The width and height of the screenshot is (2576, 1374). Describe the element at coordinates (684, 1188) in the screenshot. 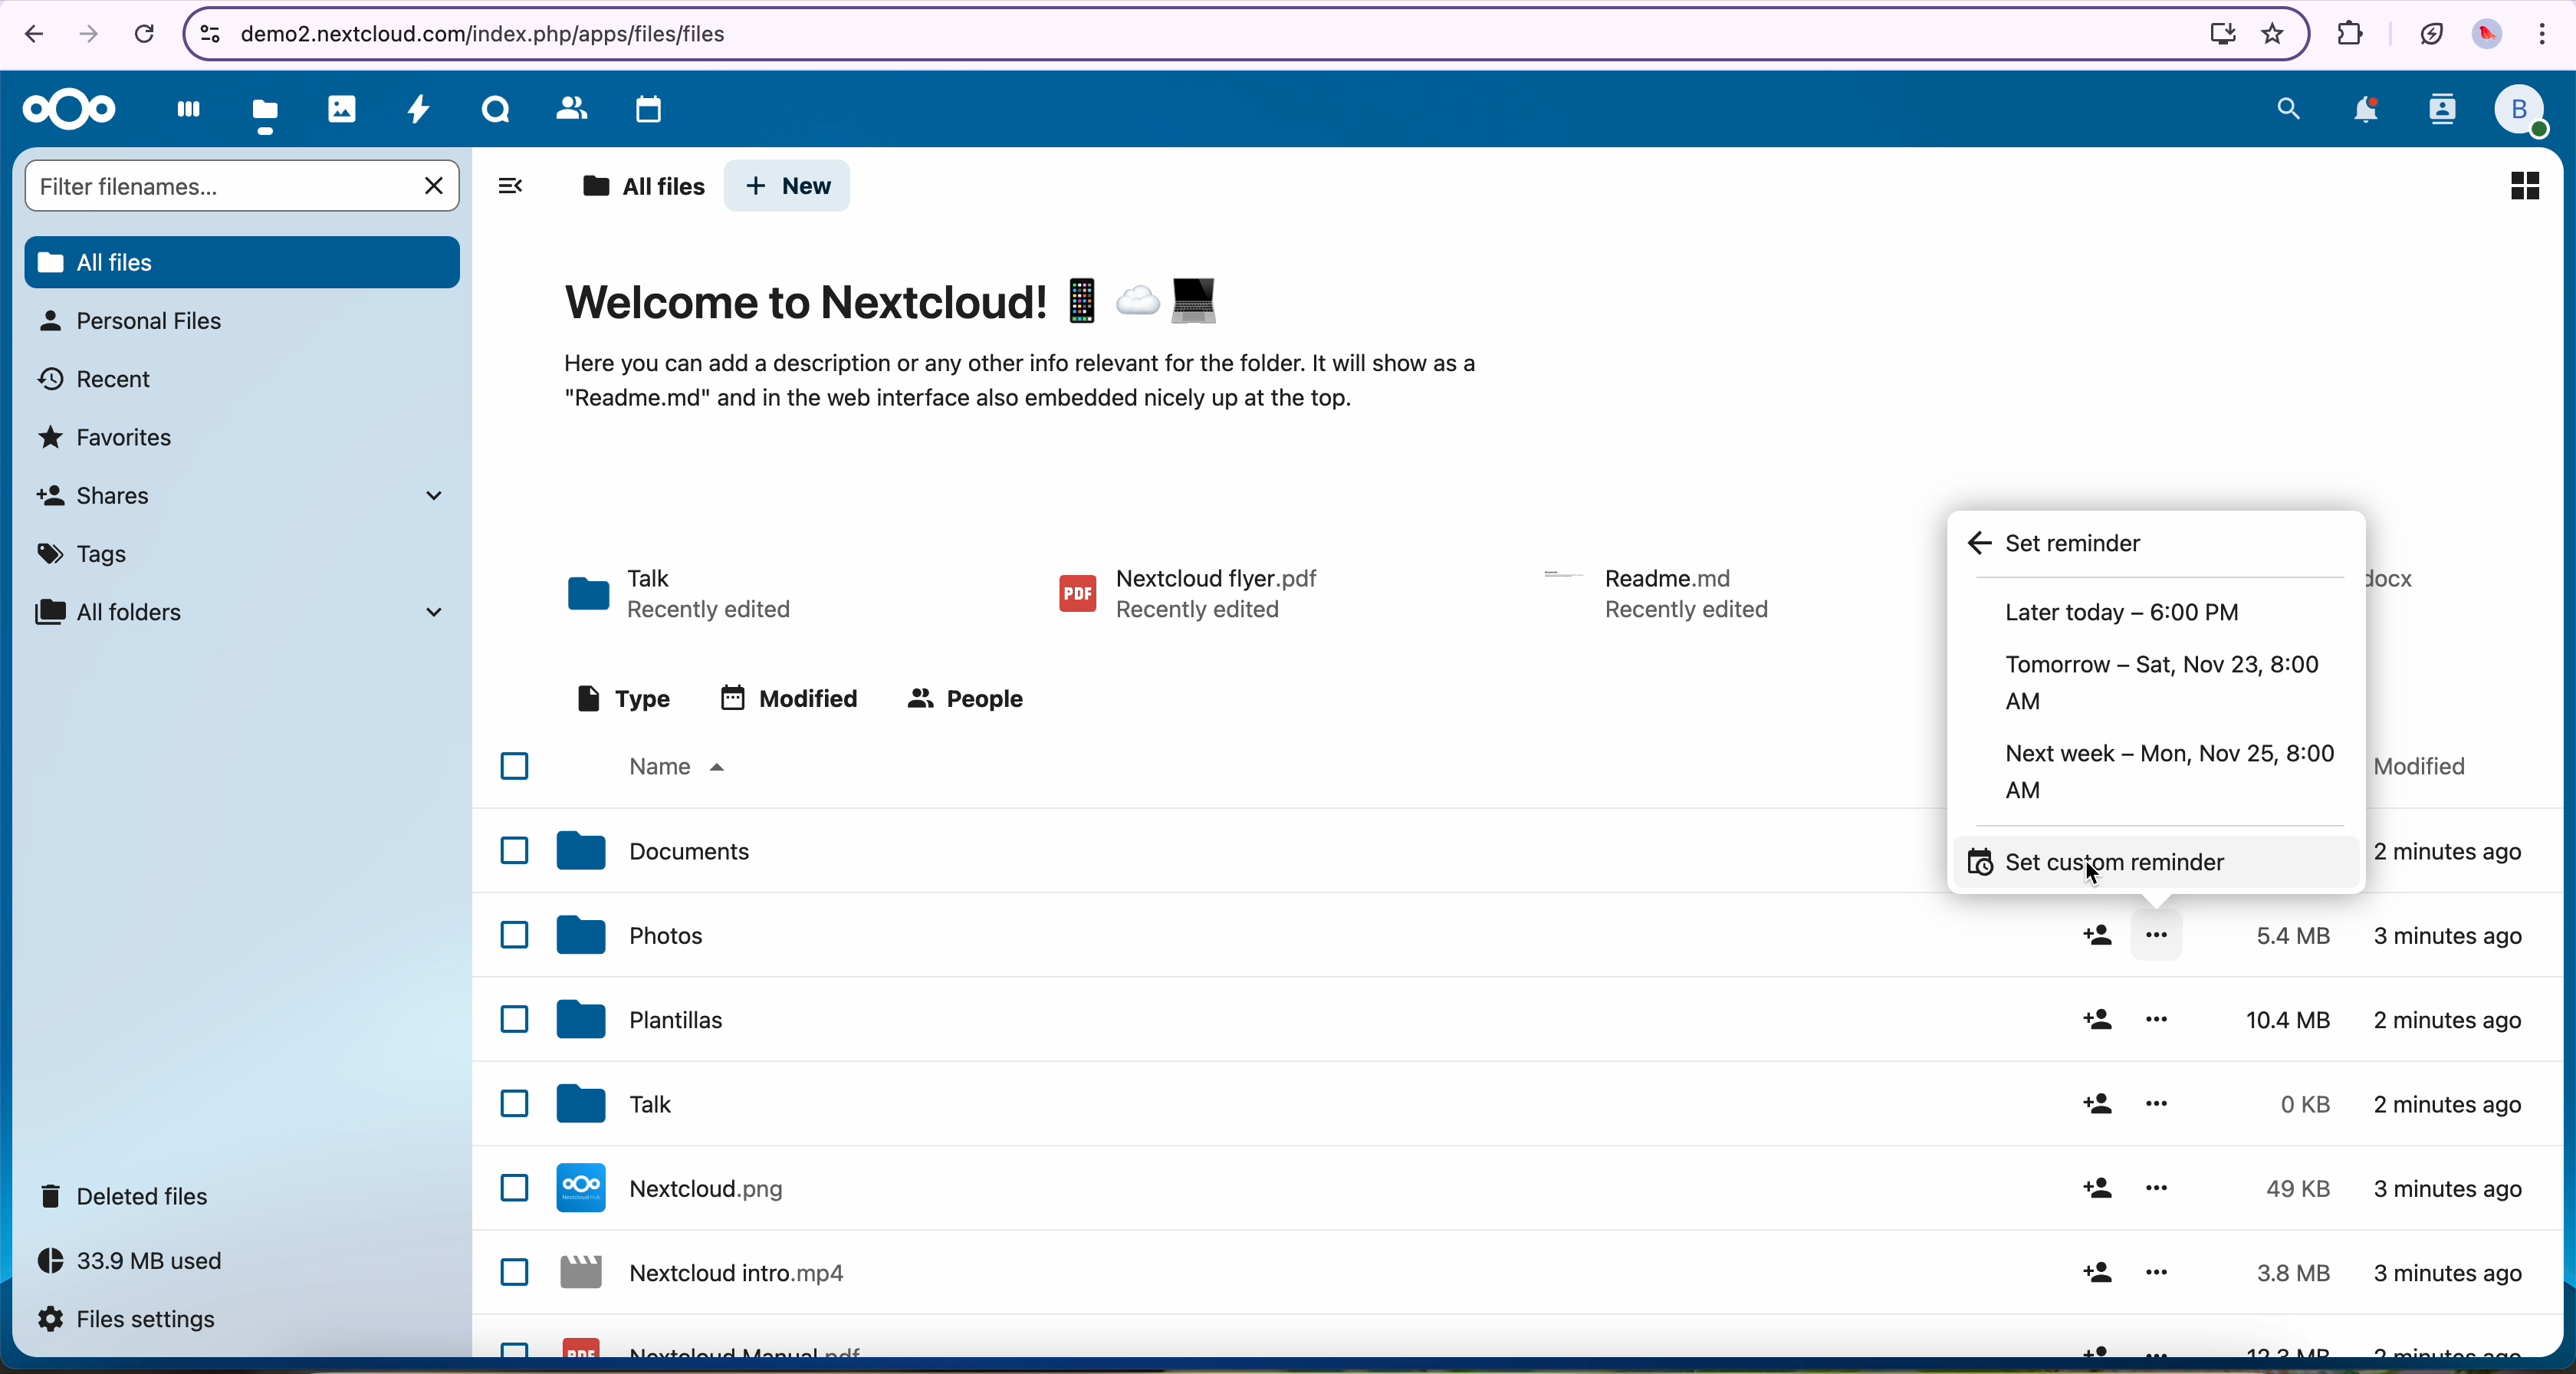

I see `Nextcloud file` at that location.